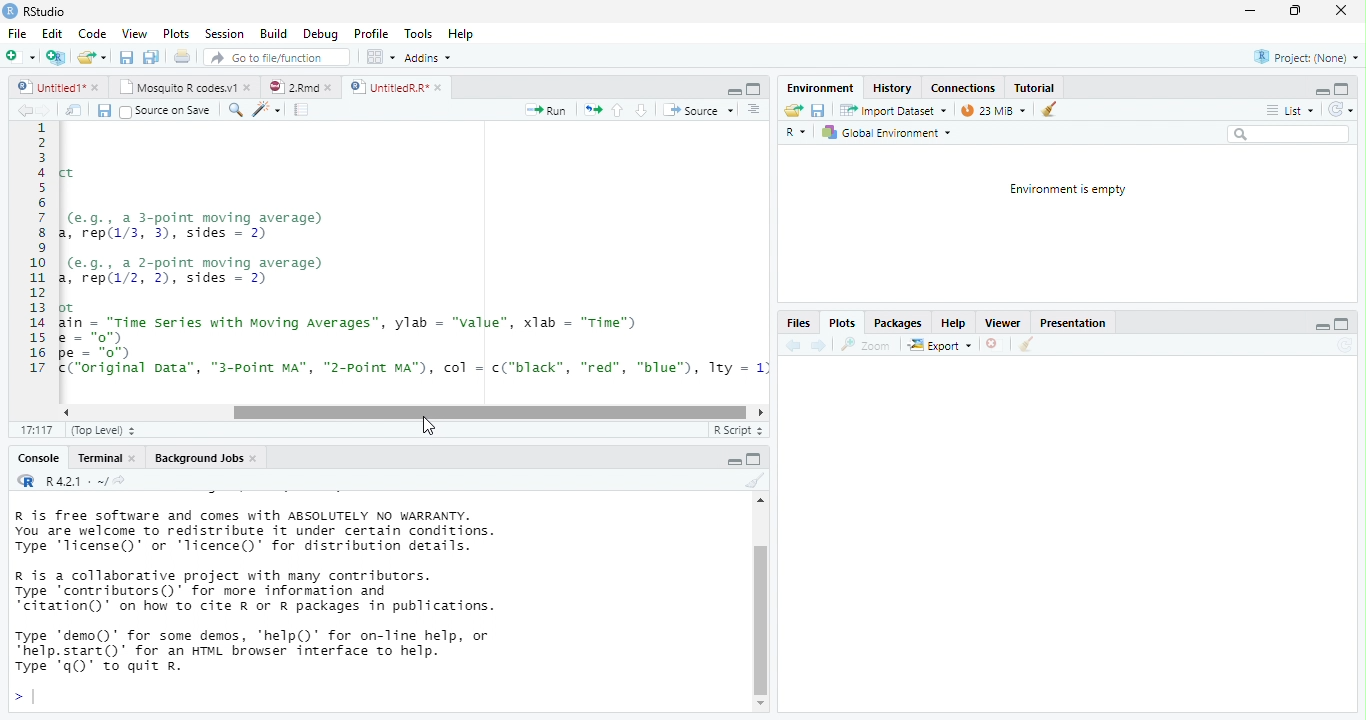 The height and width of the screenshot is (720, 1366). I want to click on Go to file/function, so click(273, 57).